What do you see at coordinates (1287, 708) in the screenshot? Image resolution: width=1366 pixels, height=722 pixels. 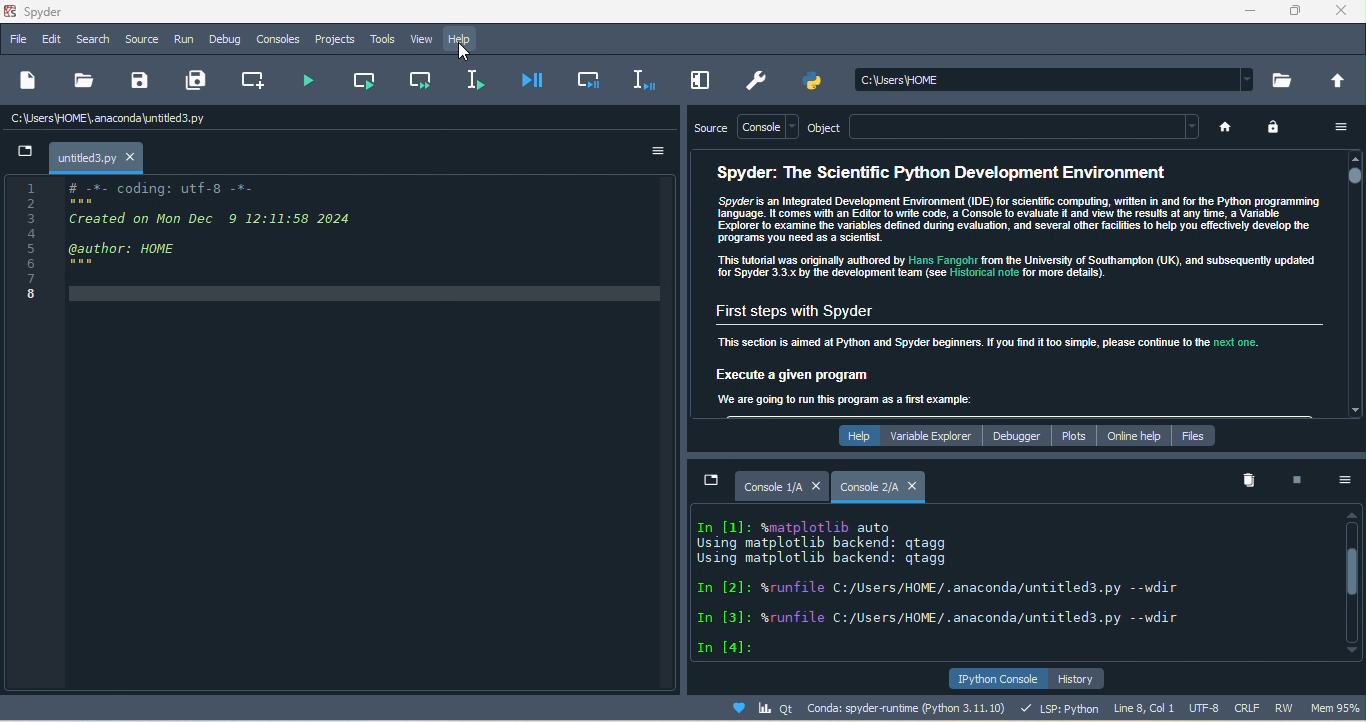 I see `rw` at bounding box center [1287, 708].